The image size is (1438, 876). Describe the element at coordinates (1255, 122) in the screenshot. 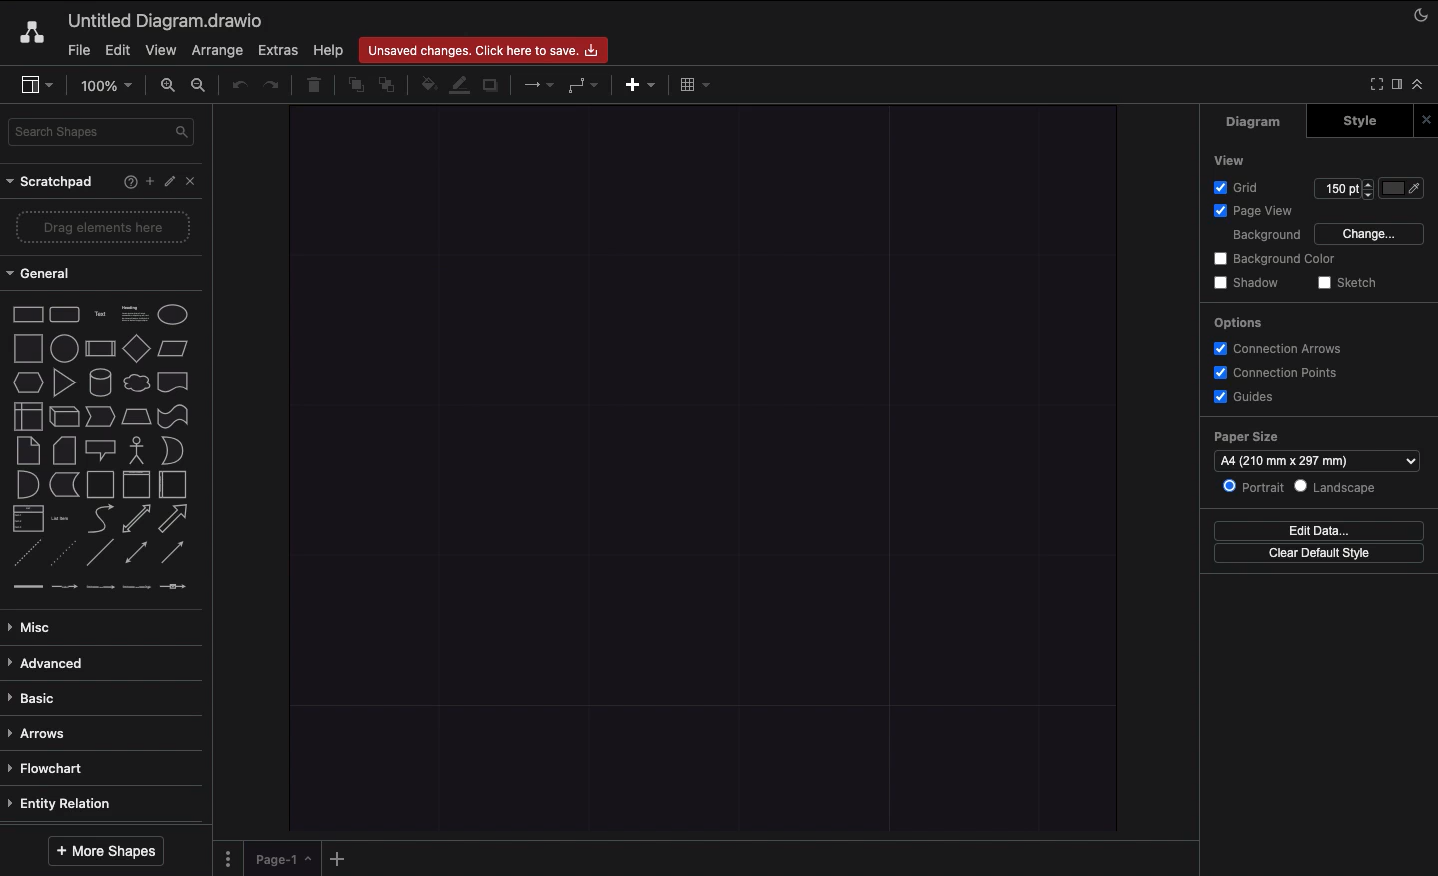

I see `Diagram` at that location.